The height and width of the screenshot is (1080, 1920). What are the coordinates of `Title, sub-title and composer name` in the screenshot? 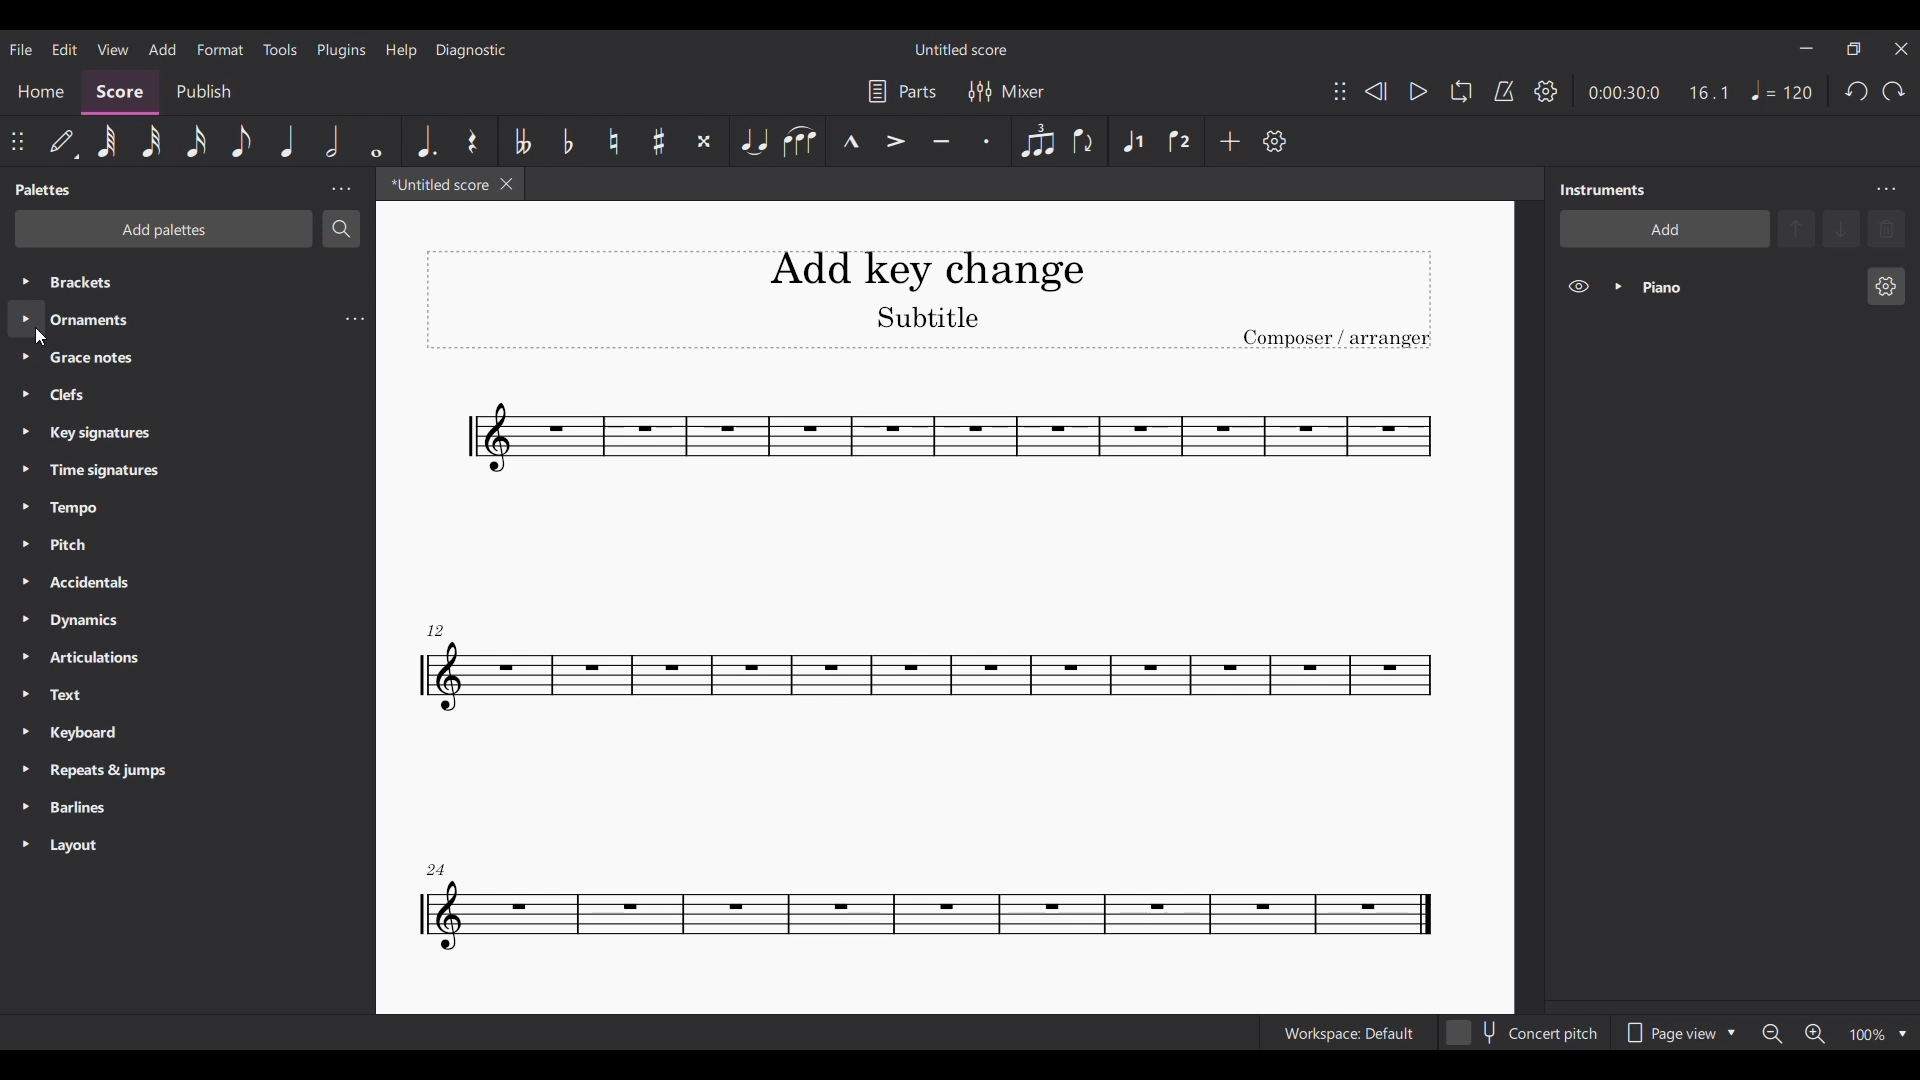 It's located at (929, 300).